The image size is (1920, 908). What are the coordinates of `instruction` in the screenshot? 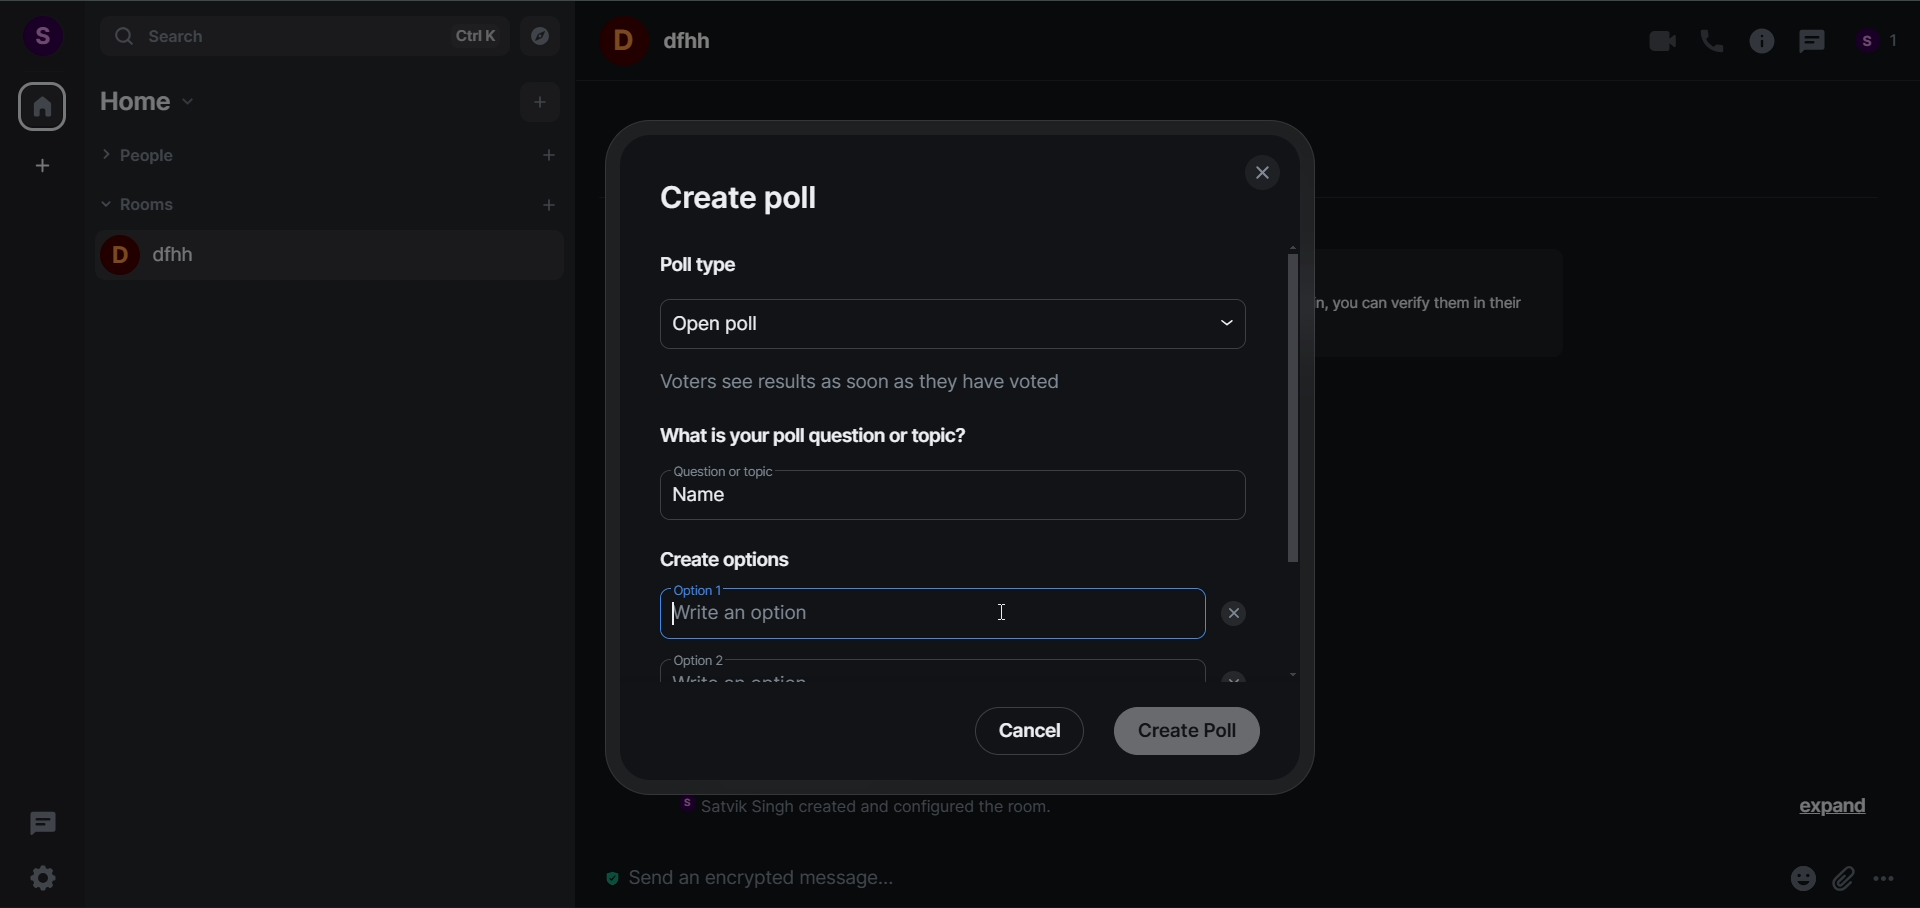 It's located at (855, 386).